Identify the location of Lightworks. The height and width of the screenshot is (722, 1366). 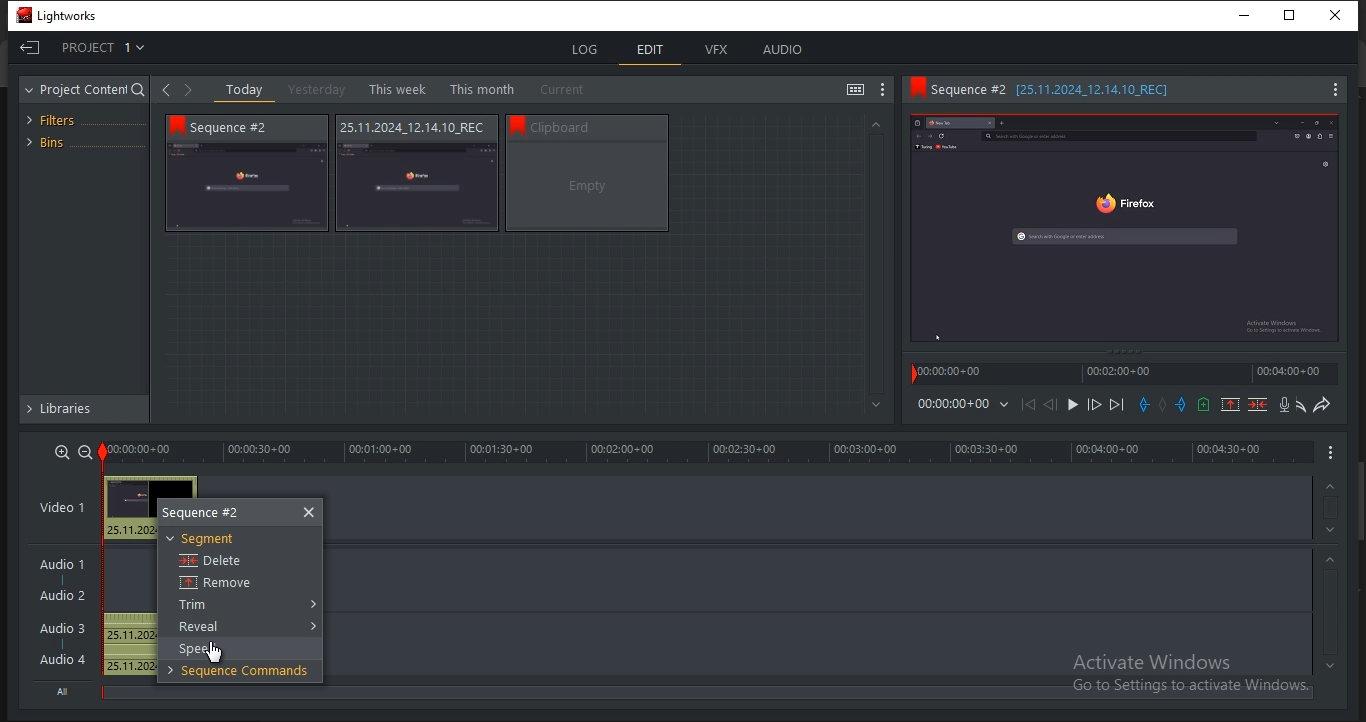
(62, 15).